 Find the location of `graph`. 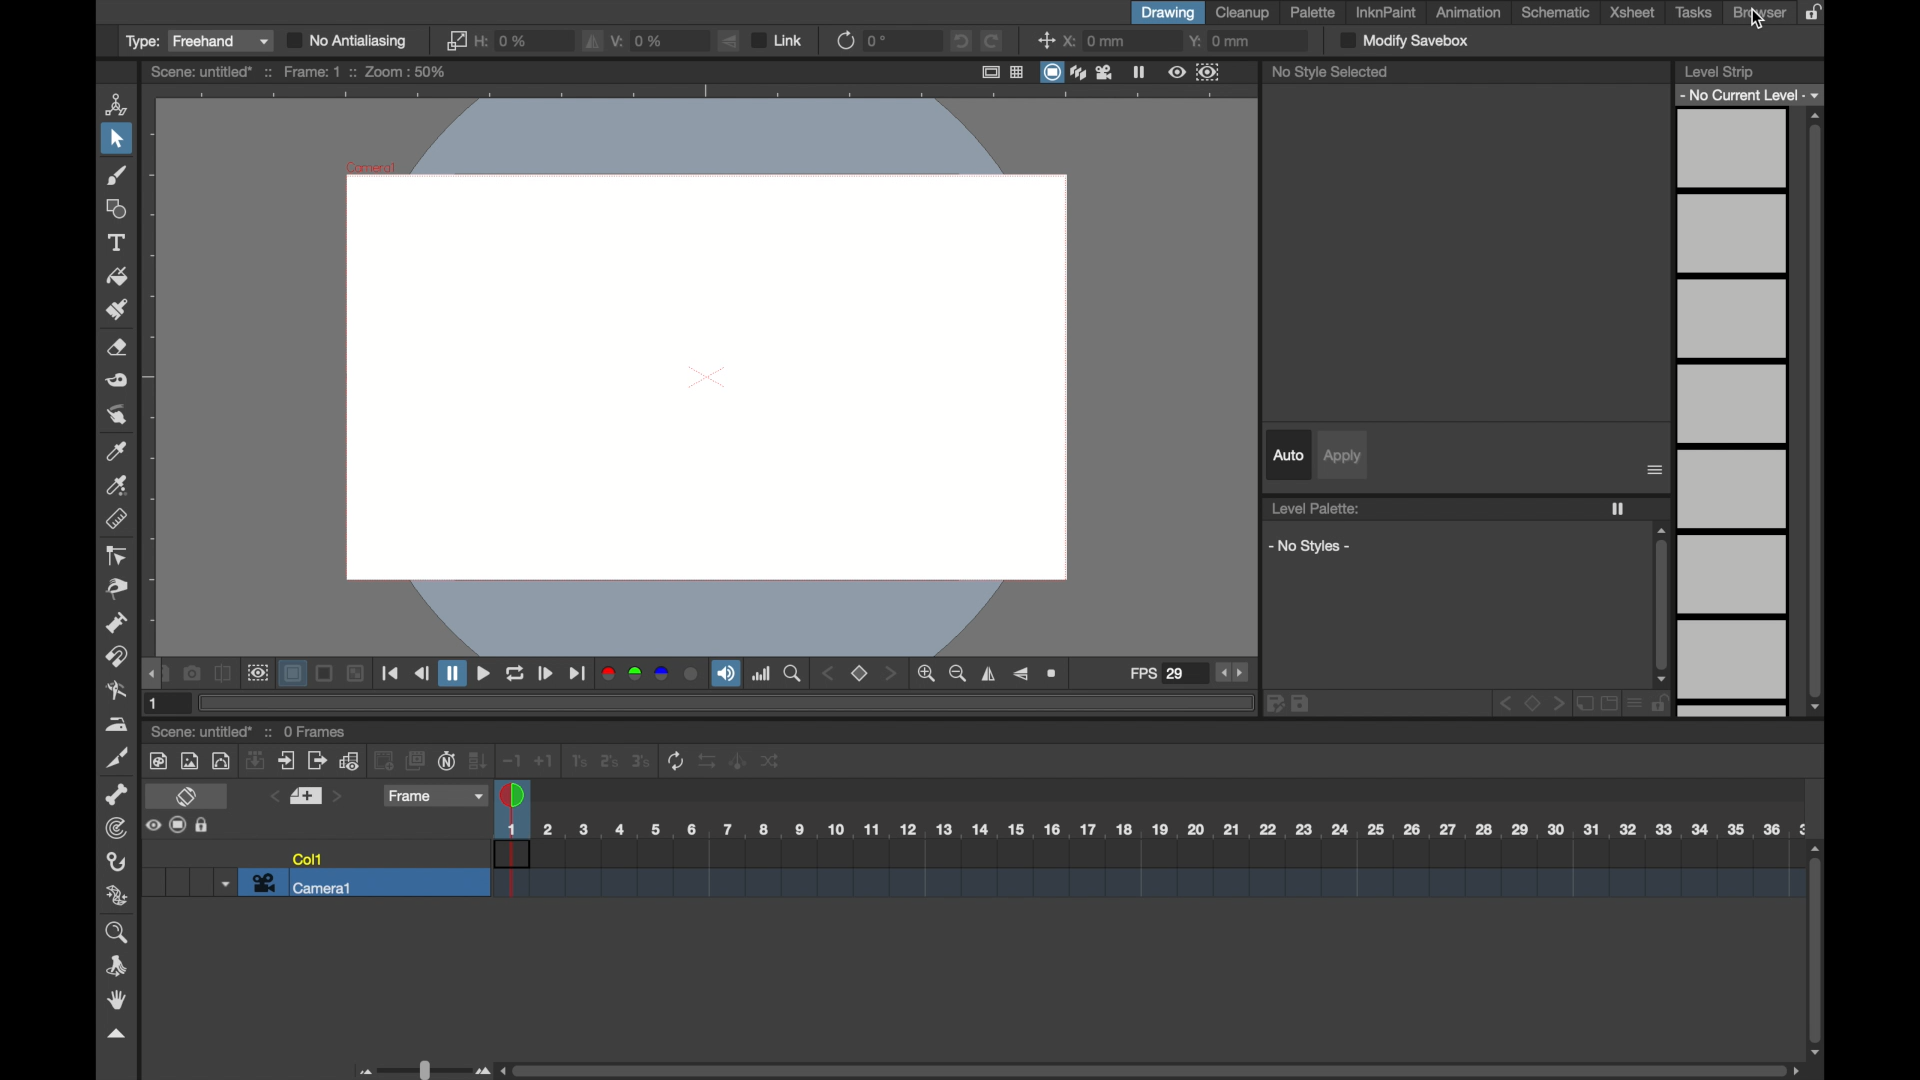

graph is located at coordinates (349, 761).